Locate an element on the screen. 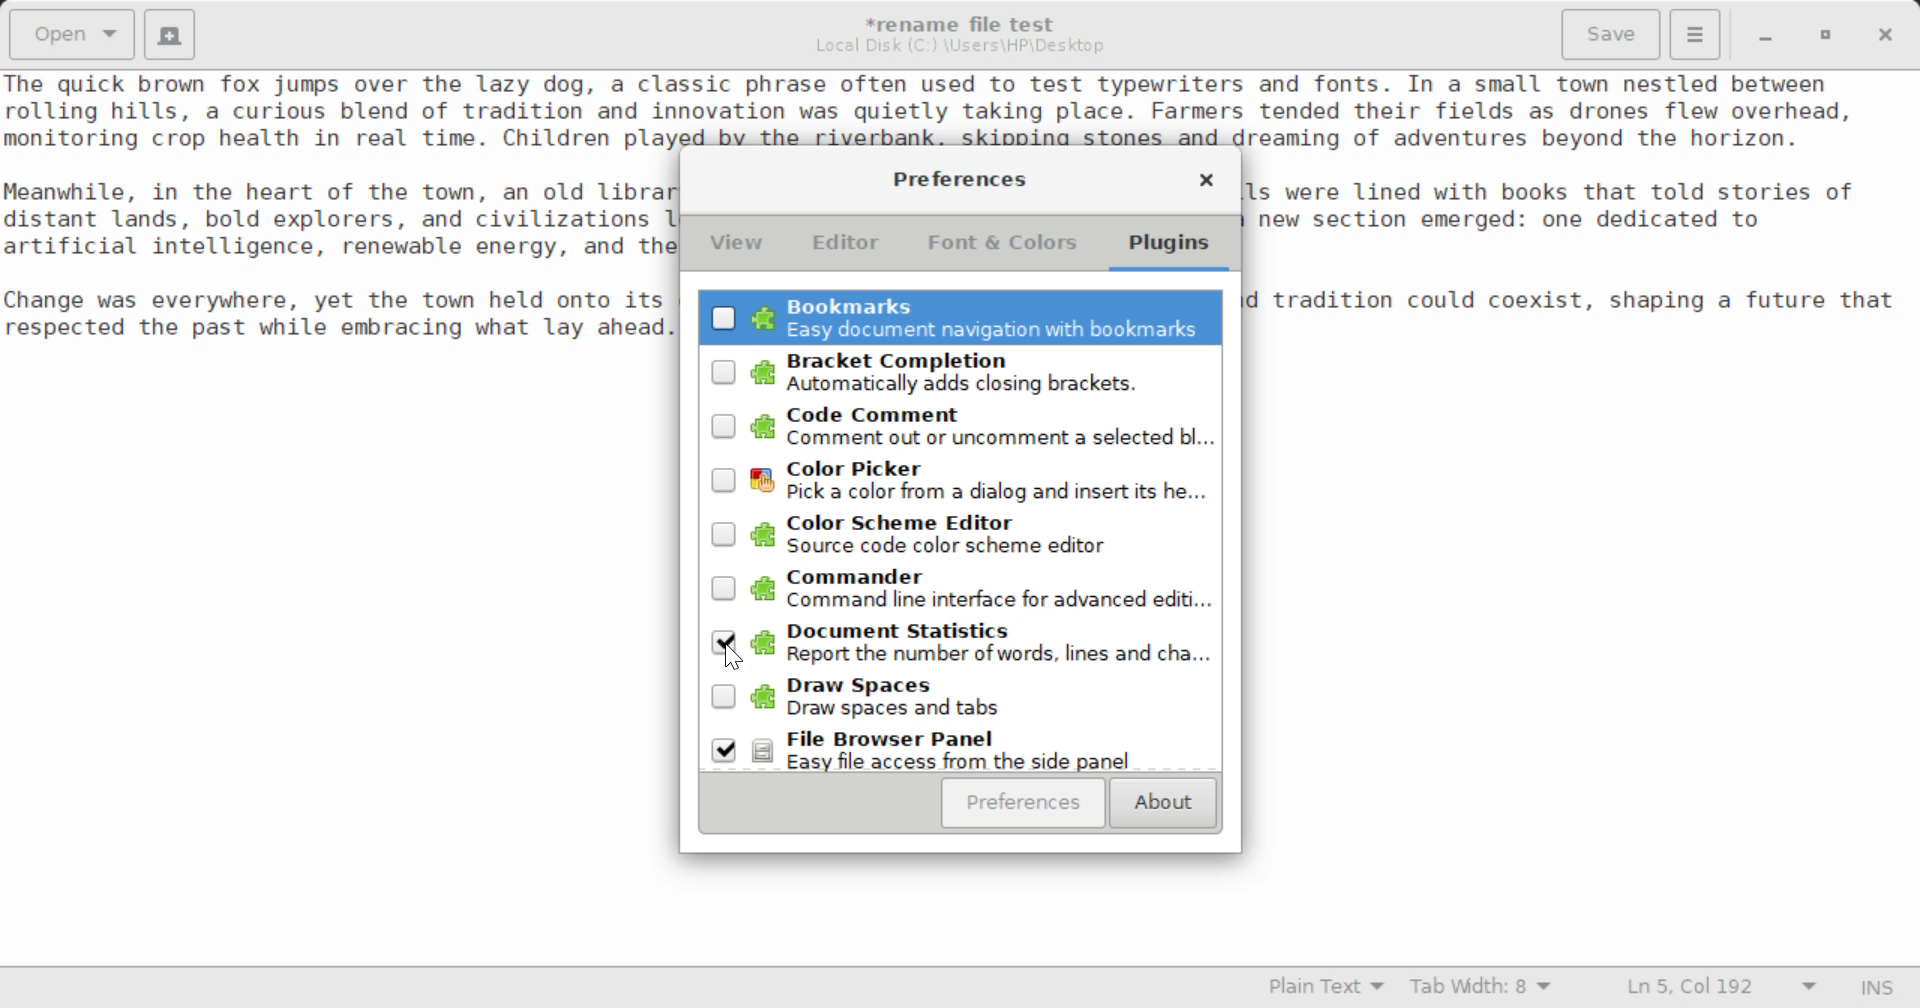 The height and width of the screenshot is (1008, 1920). View Tab is located at coordinates (737, 247).